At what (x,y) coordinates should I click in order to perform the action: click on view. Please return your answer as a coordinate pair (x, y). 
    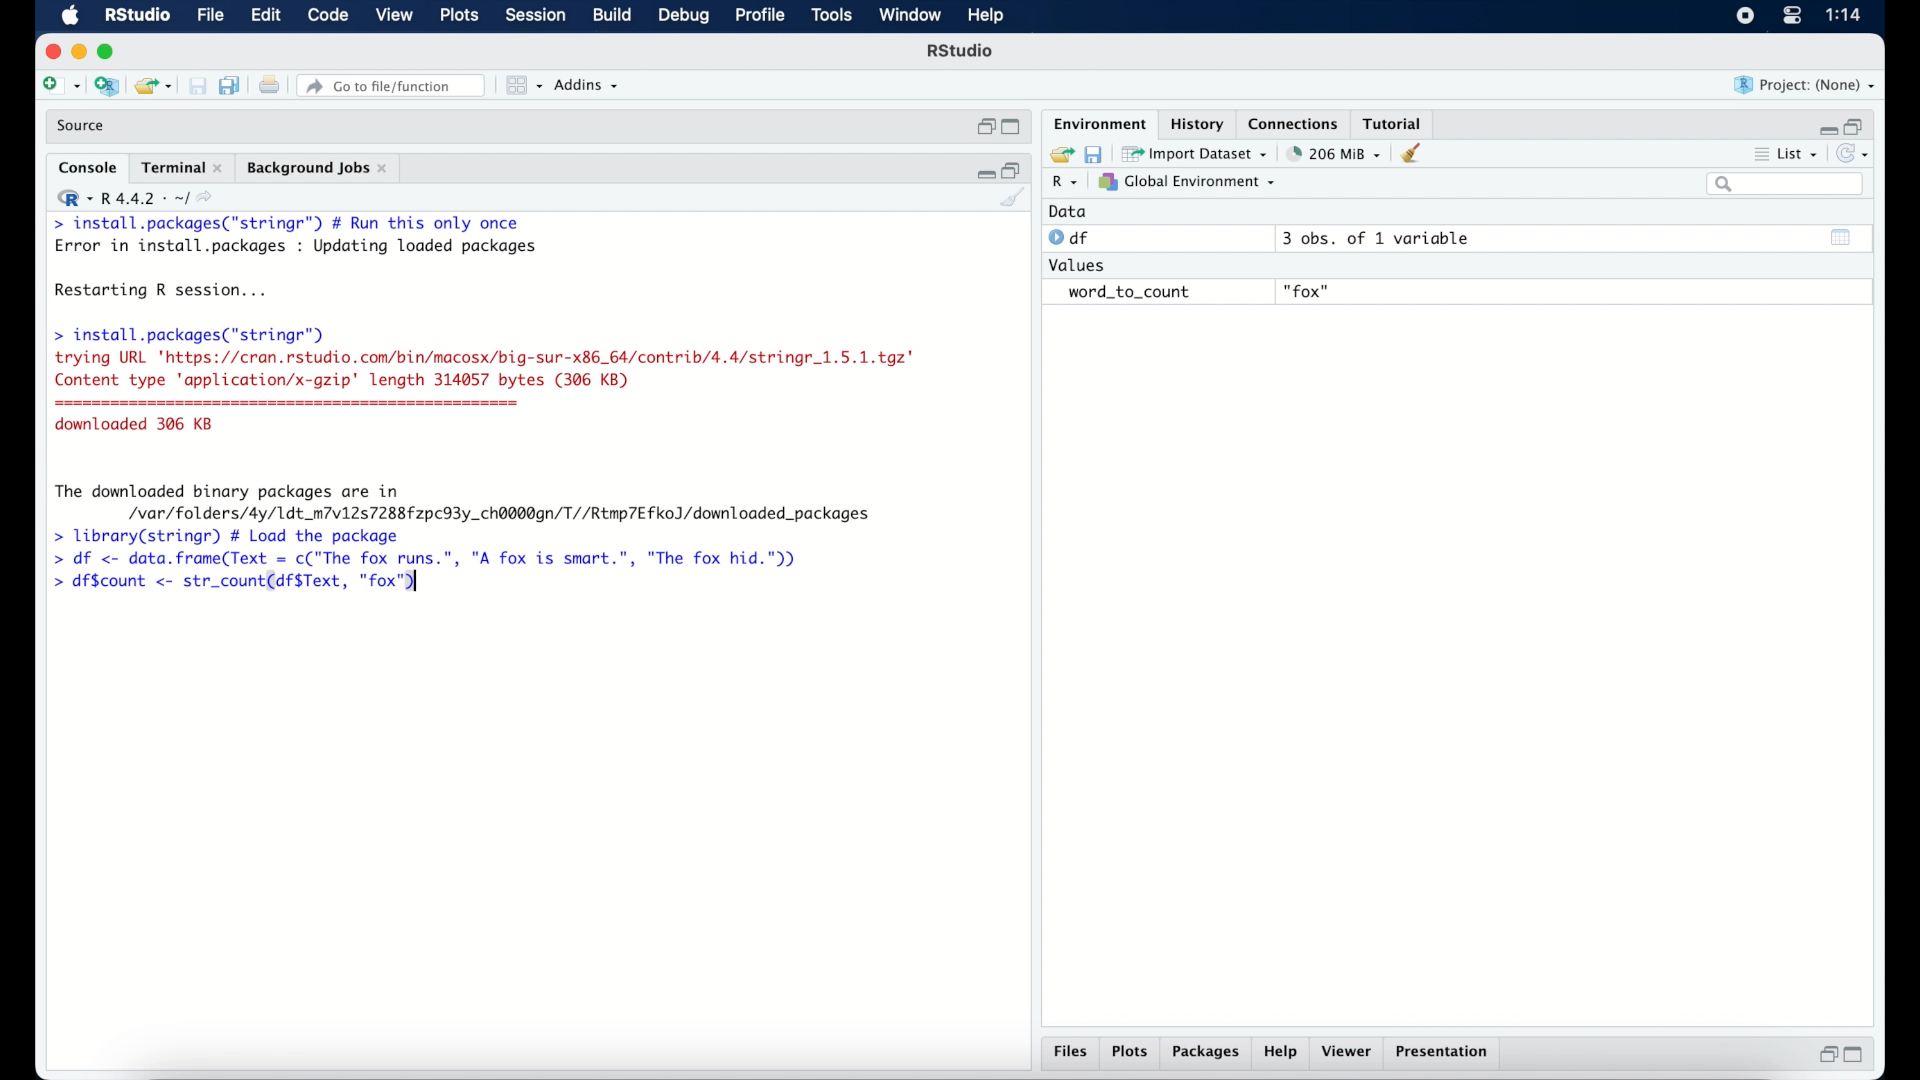
    Looking at the image, I should click on (394, 16).